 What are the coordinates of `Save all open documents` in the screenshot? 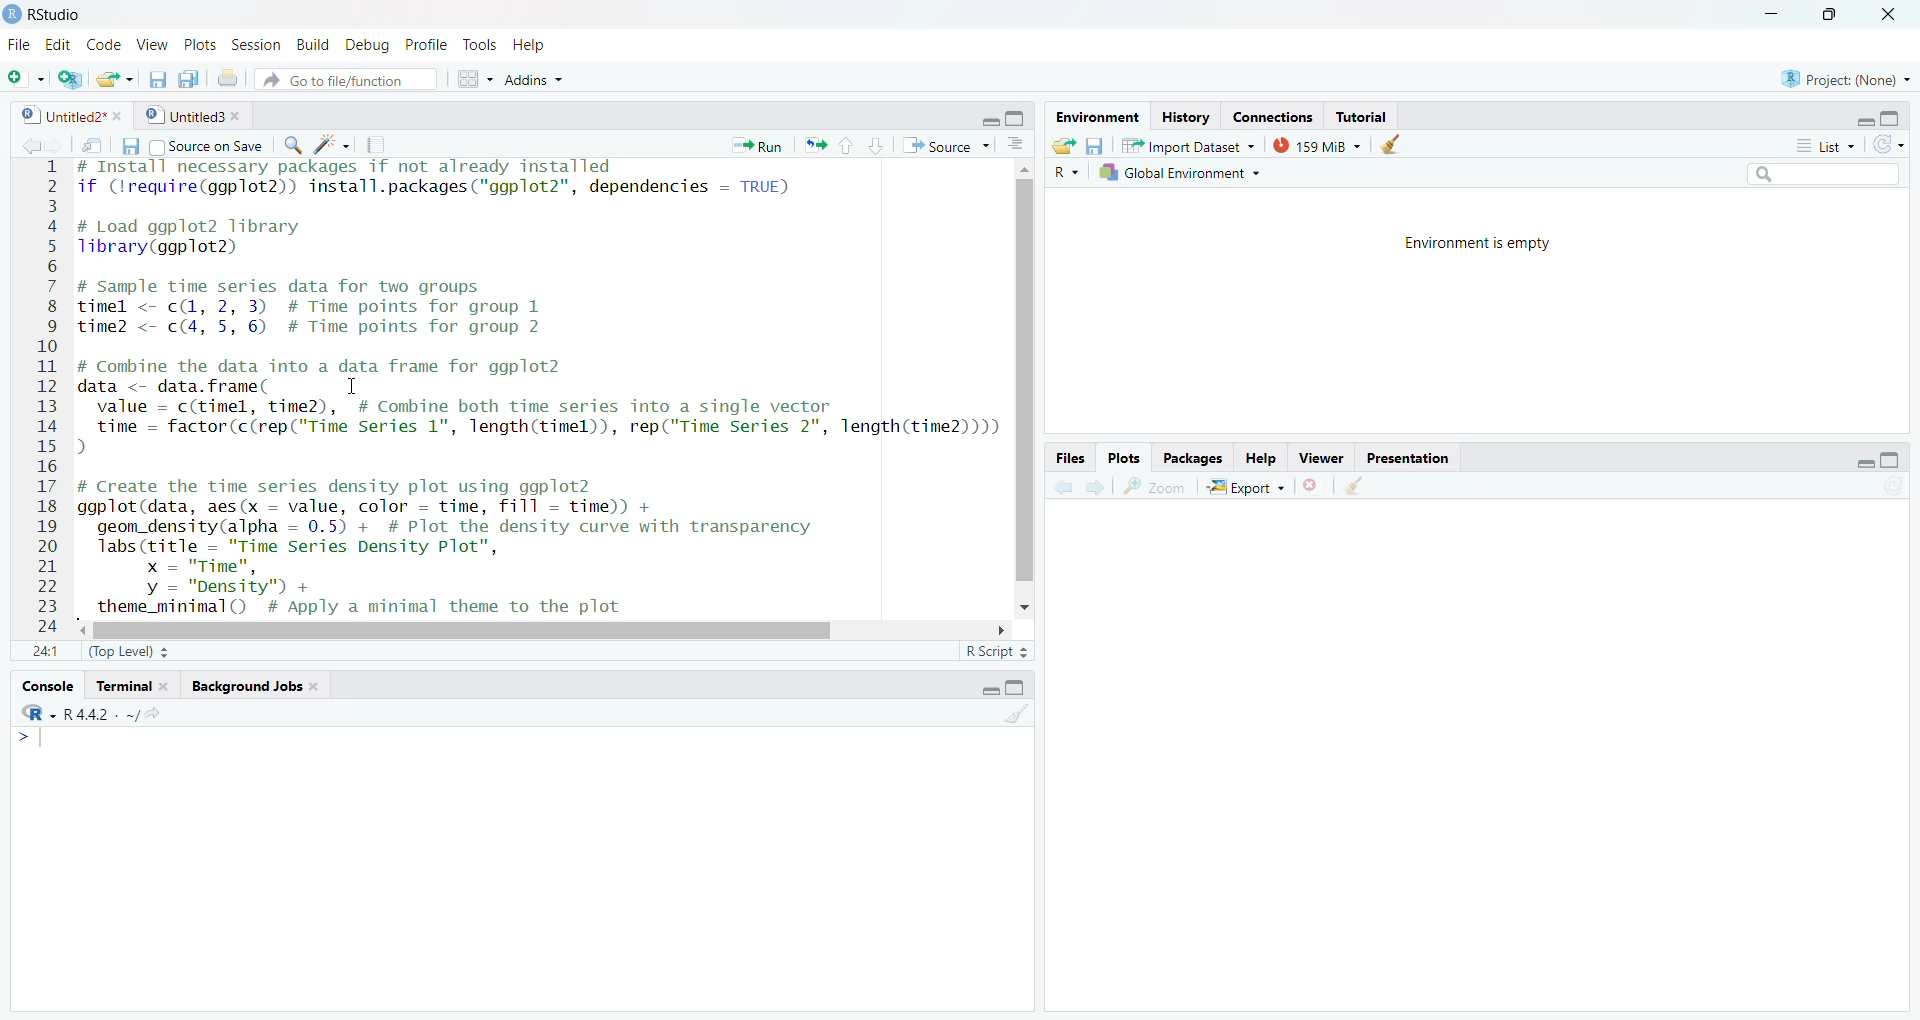 It's located at (188, 80).